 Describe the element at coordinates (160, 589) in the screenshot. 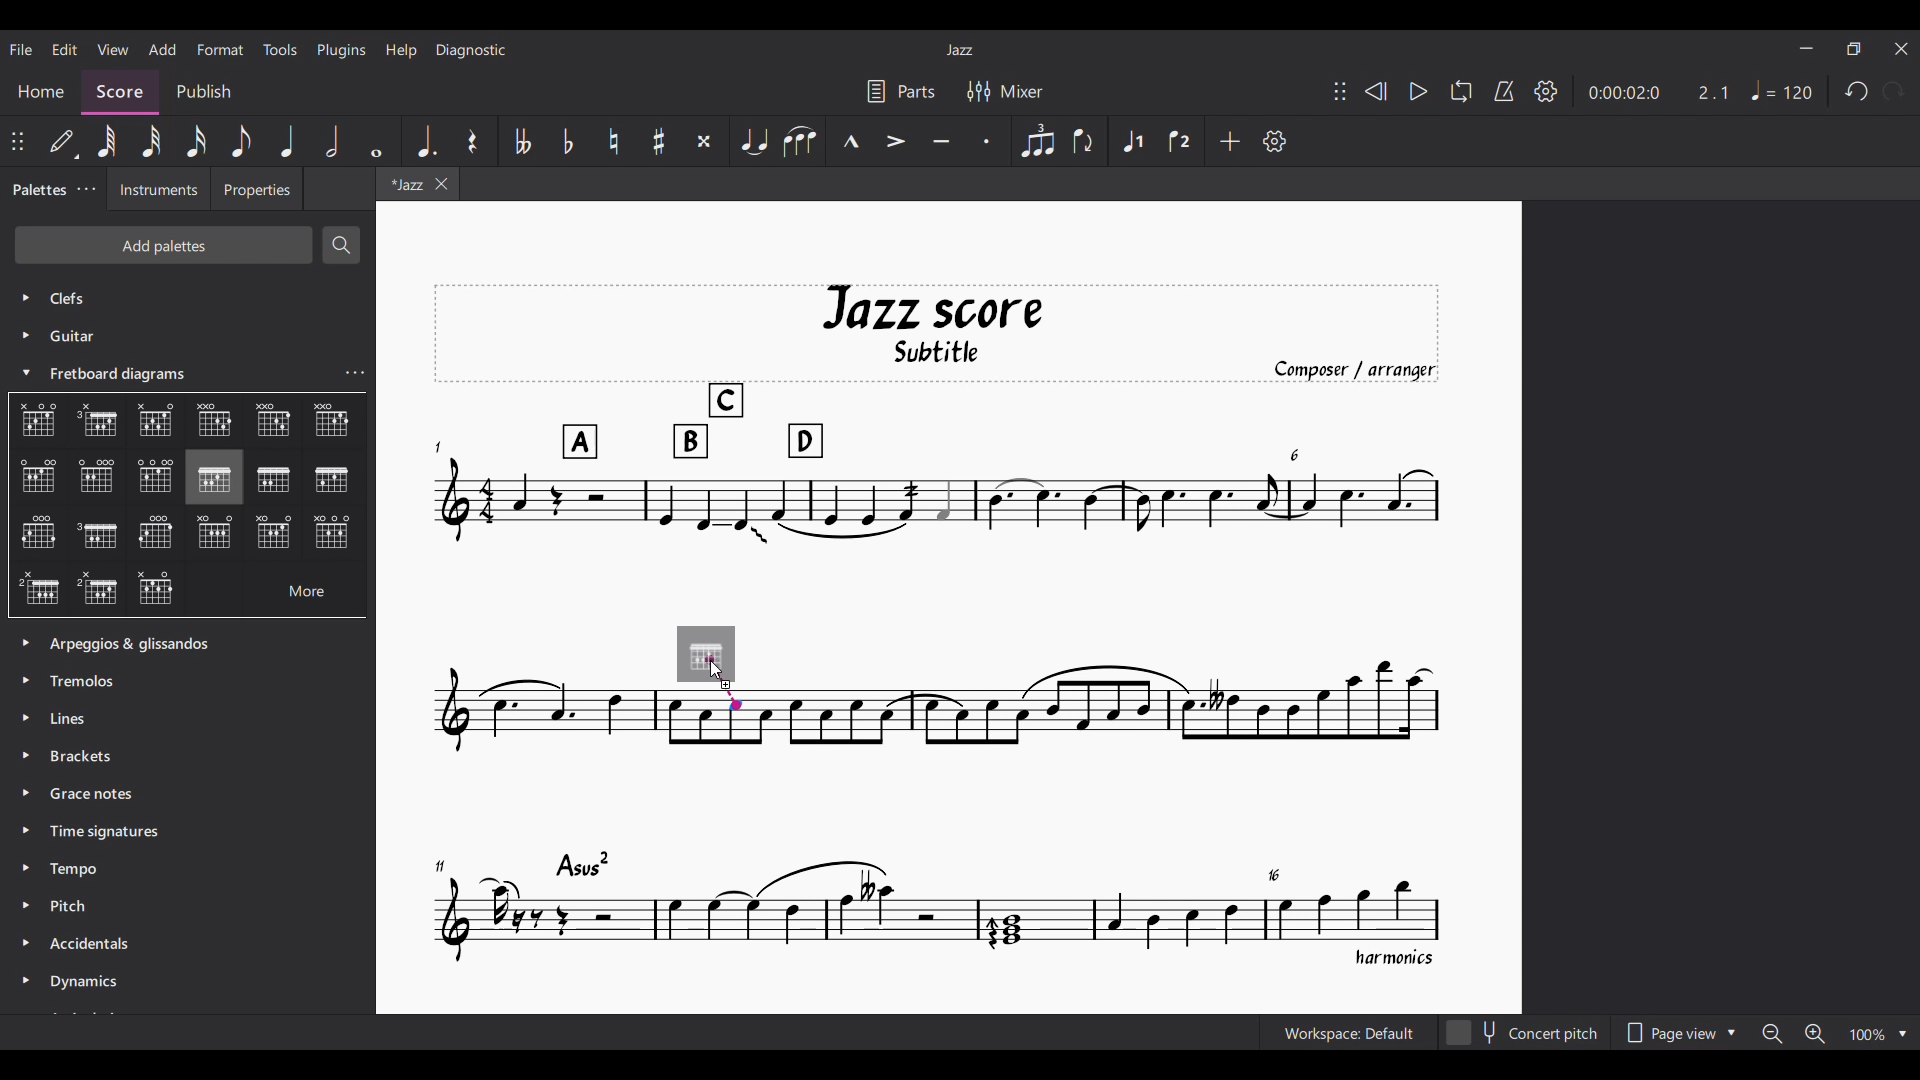

I see `Chart 19` at that location.